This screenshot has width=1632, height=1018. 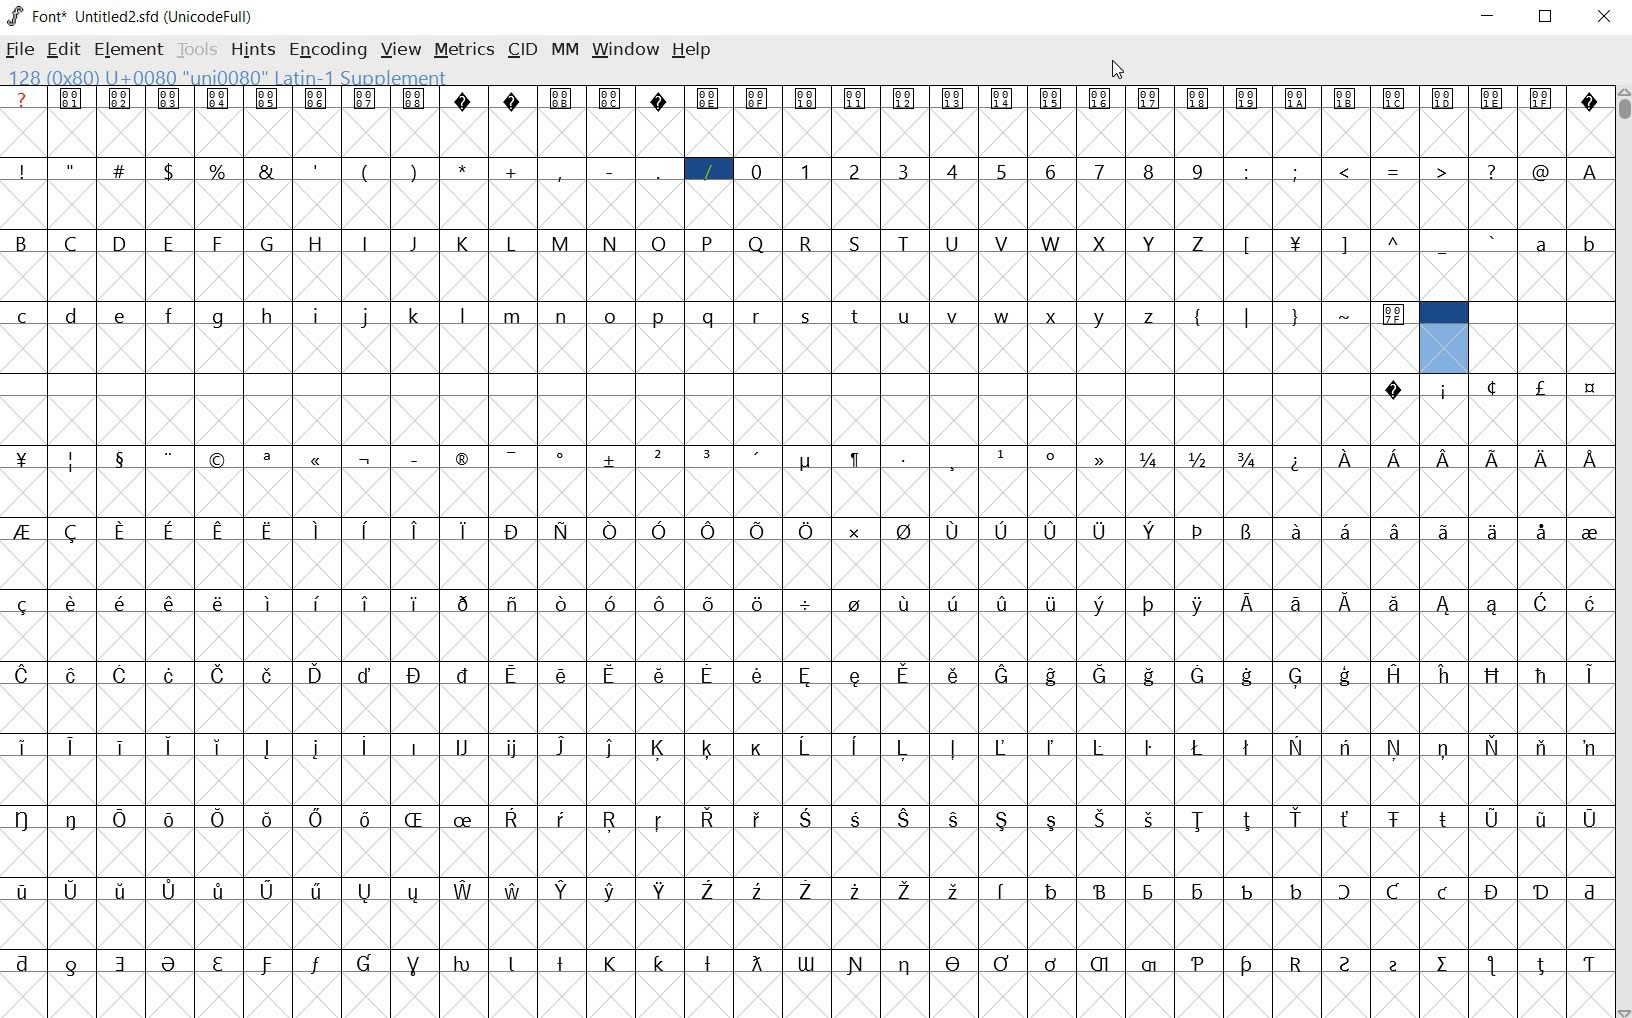 What do you see at coordinates (1297, 171) in the screenshot?
I see `;` at bounding box center [1297, 171].